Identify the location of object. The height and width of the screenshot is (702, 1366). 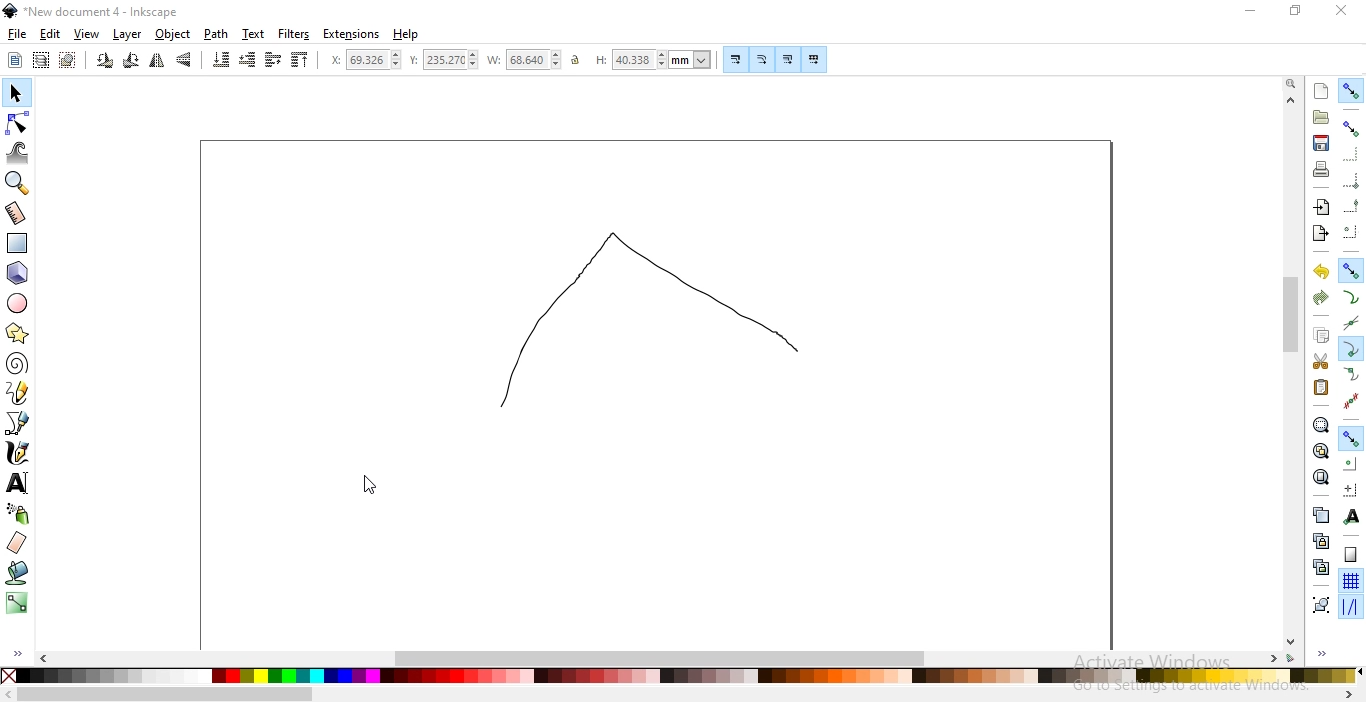
(173, 34).